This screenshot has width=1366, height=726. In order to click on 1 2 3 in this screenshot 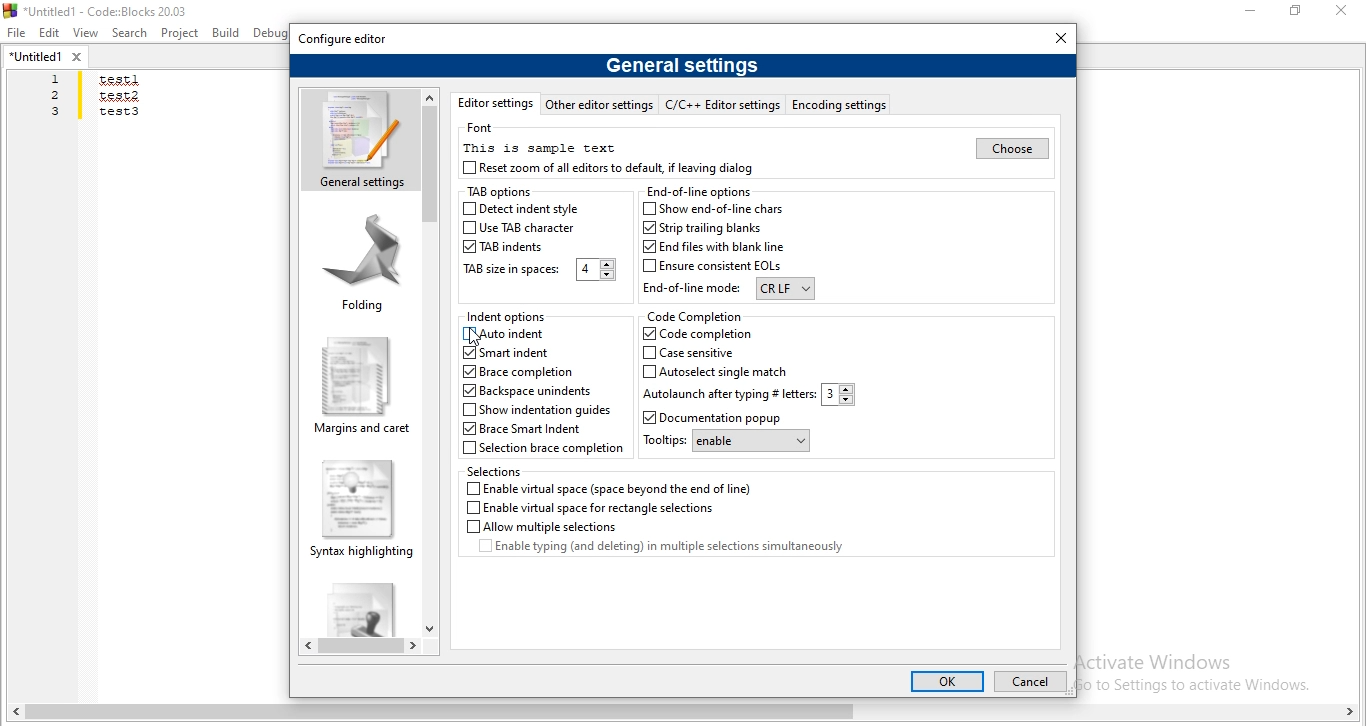, I will do `click(57, 96)`.